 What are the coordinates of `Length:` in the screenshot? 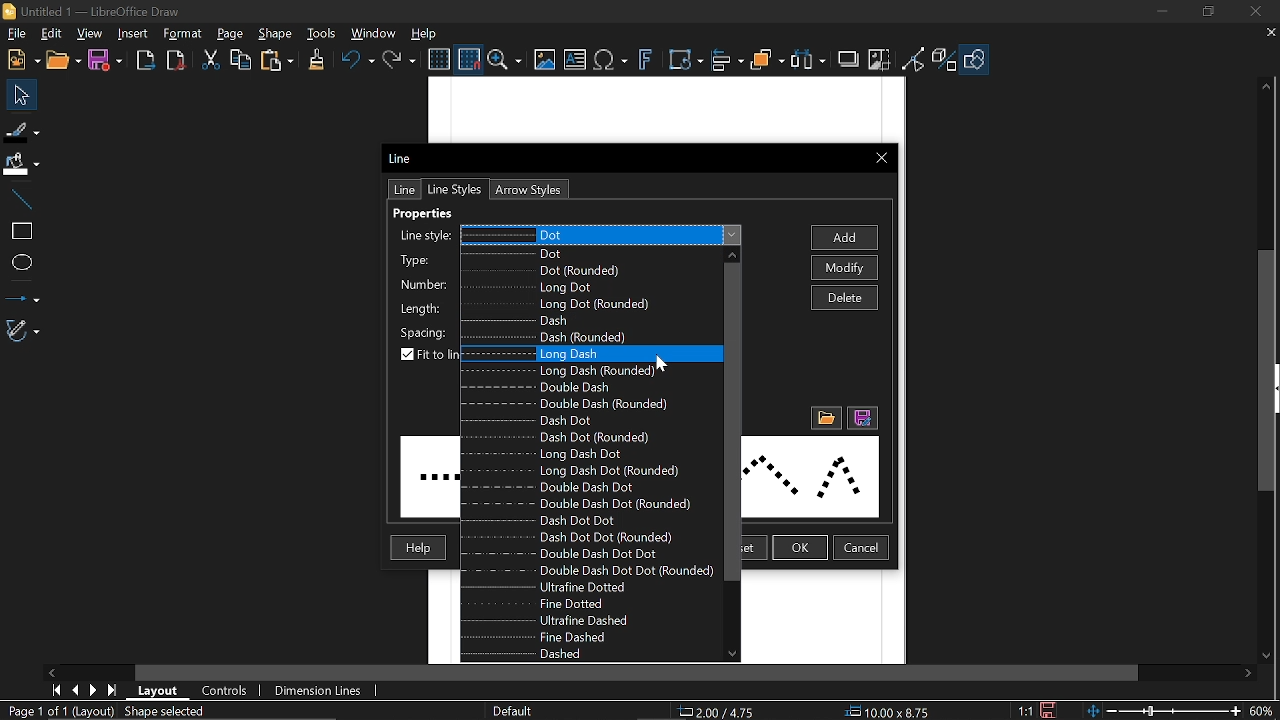 It's located at (420, 307).